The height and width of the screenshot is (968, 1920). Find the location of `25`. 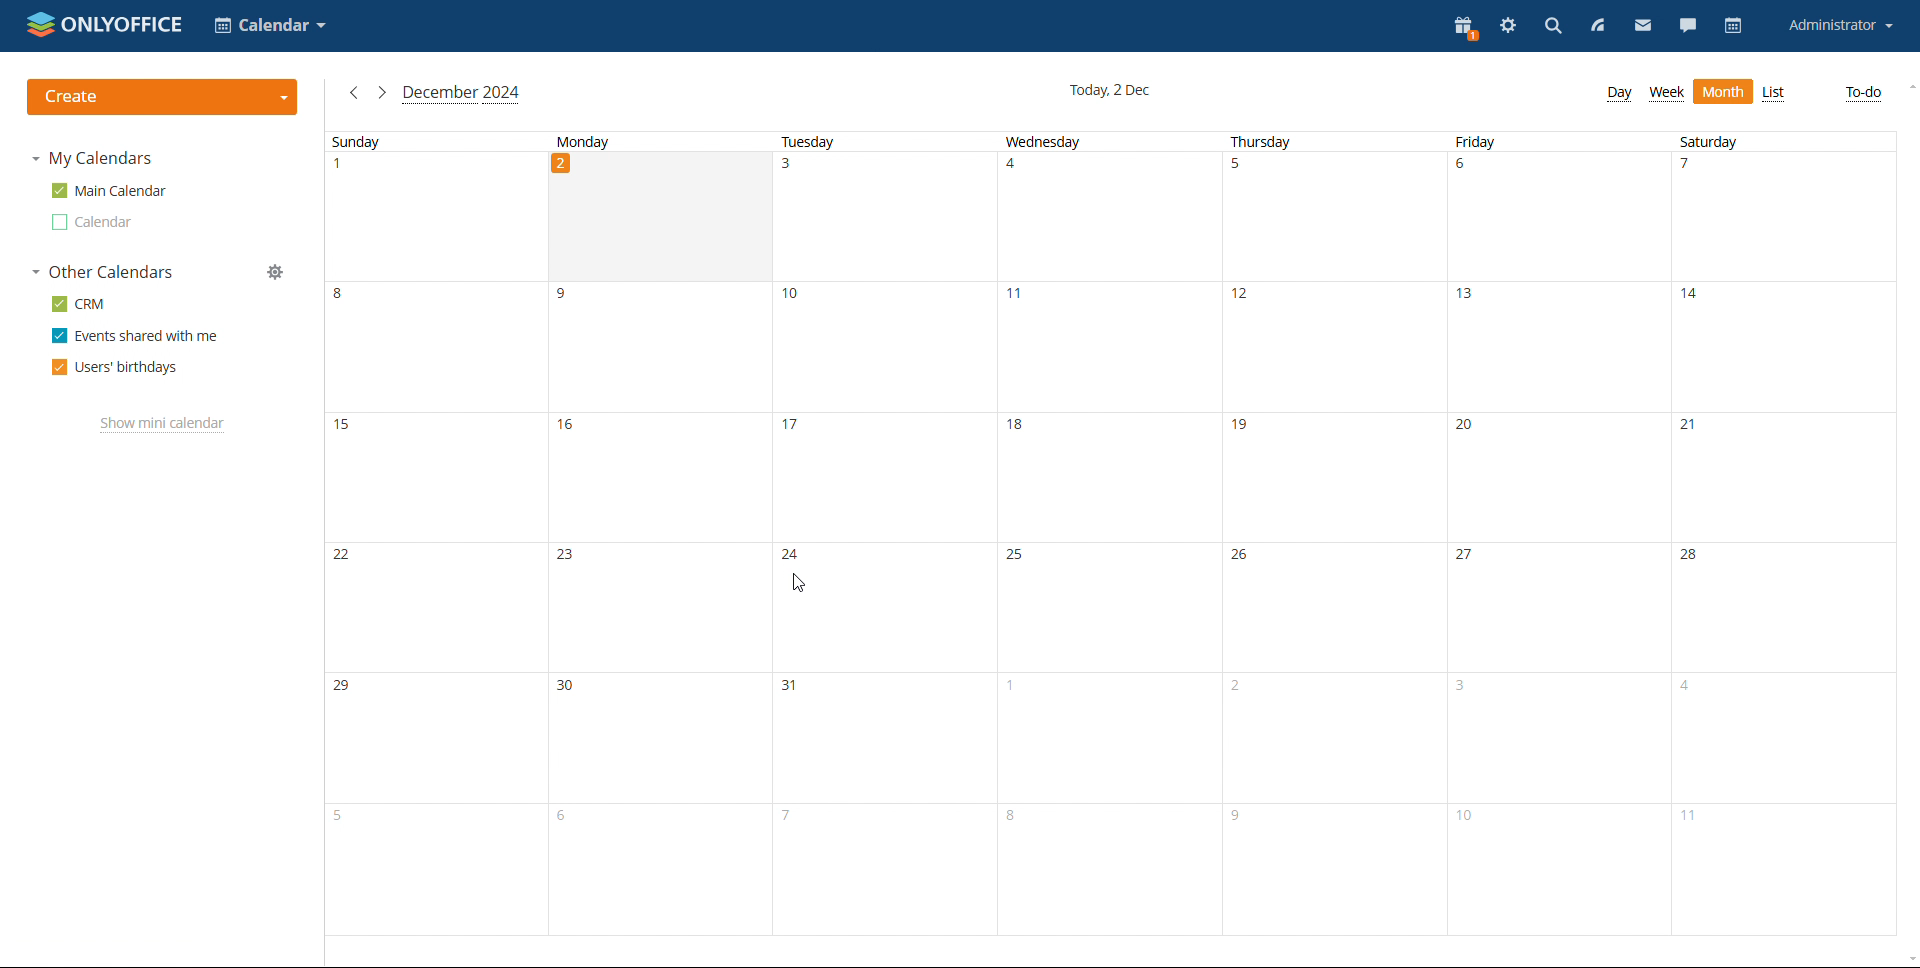

25 is located at coordinates (1014, 555).